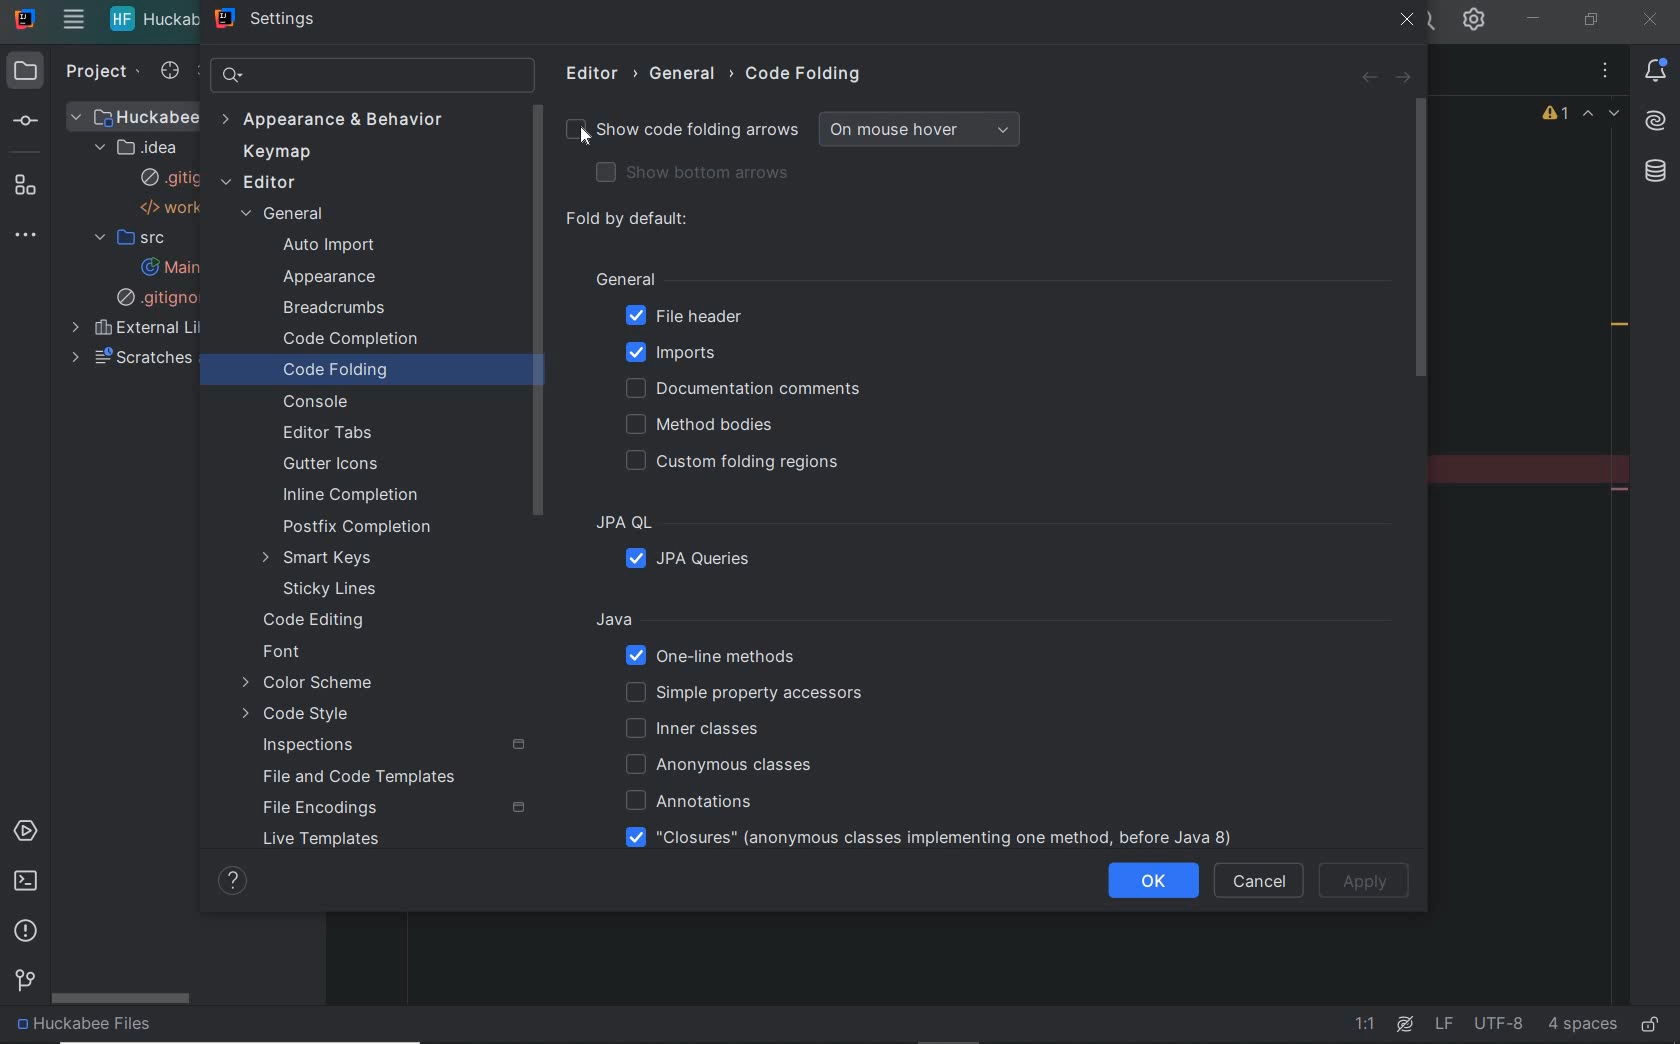 This screenshot has height=1044, width=1680. I want to click on inline completion, so click(355, 494).